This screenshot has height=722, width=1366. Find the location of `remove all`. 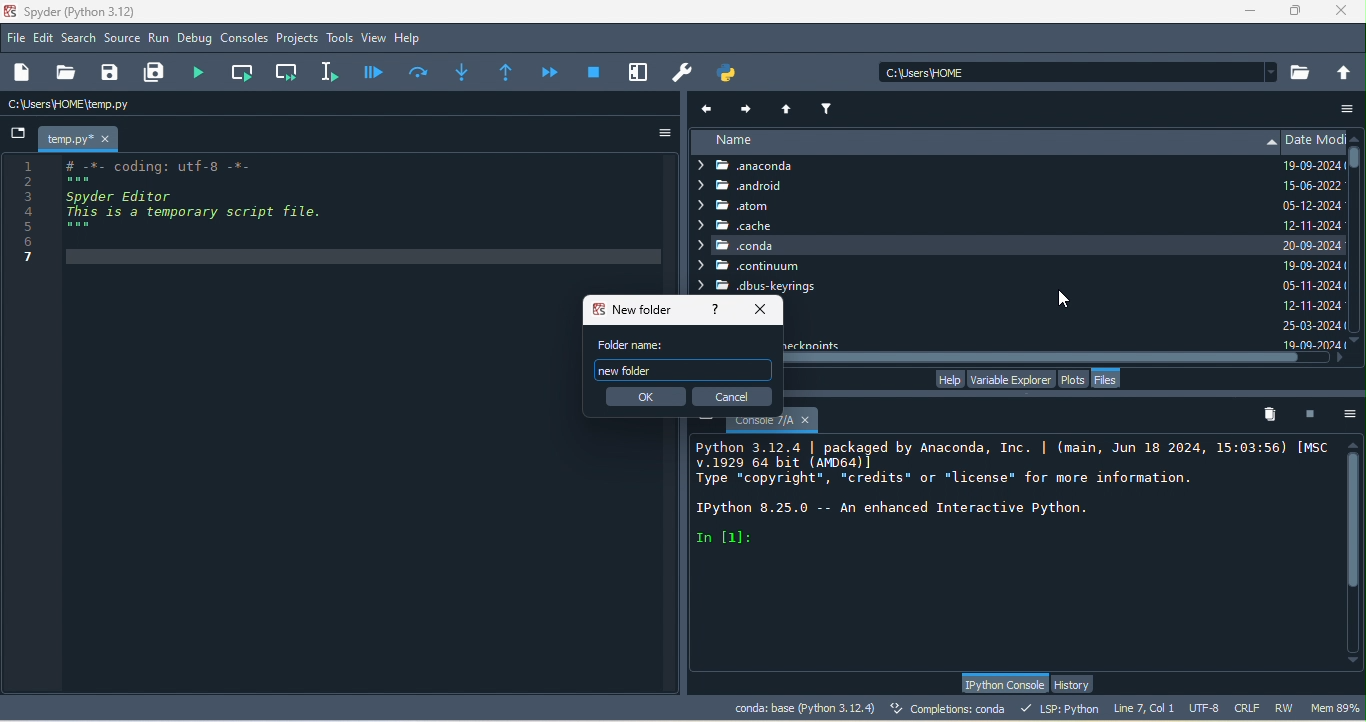

remove all is located at coordinates (1275, 415).